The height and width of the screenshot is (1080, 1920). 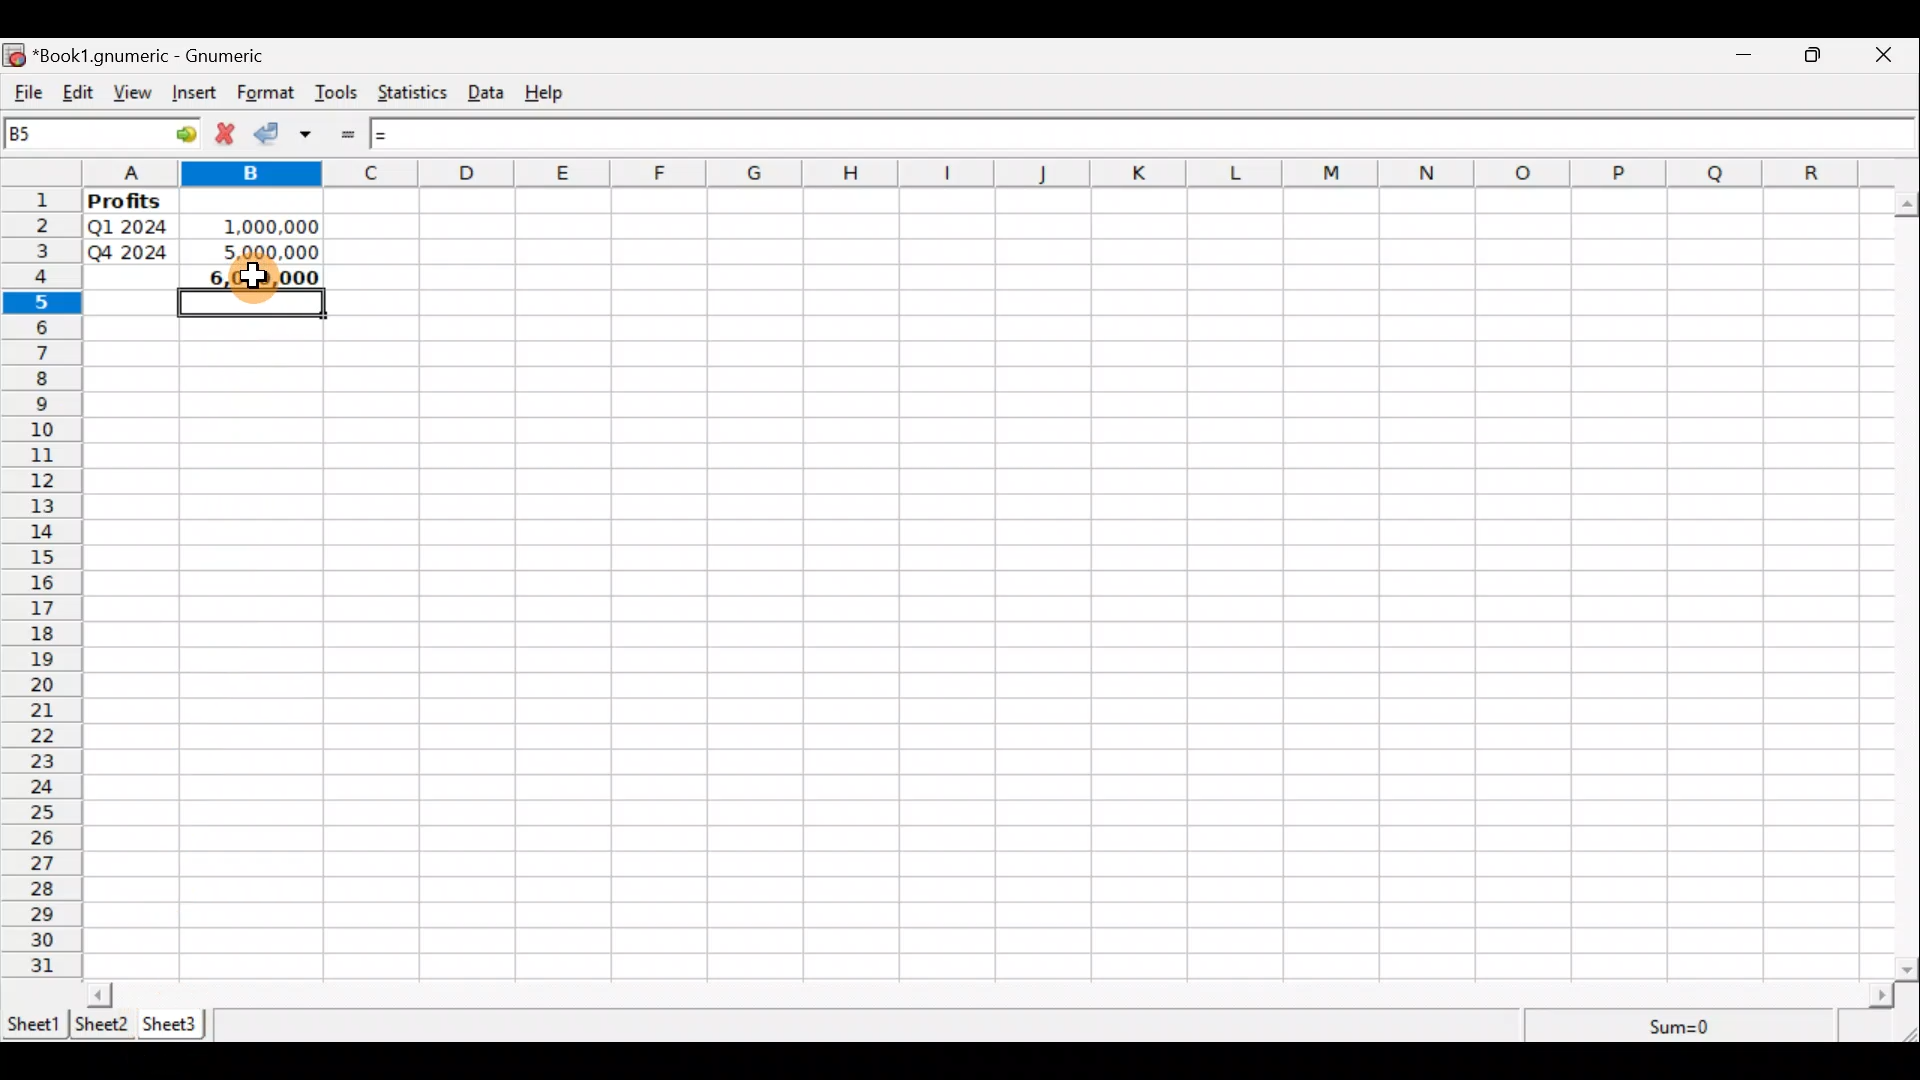 I want to click on Enter formula, so click(x=352, y=134).